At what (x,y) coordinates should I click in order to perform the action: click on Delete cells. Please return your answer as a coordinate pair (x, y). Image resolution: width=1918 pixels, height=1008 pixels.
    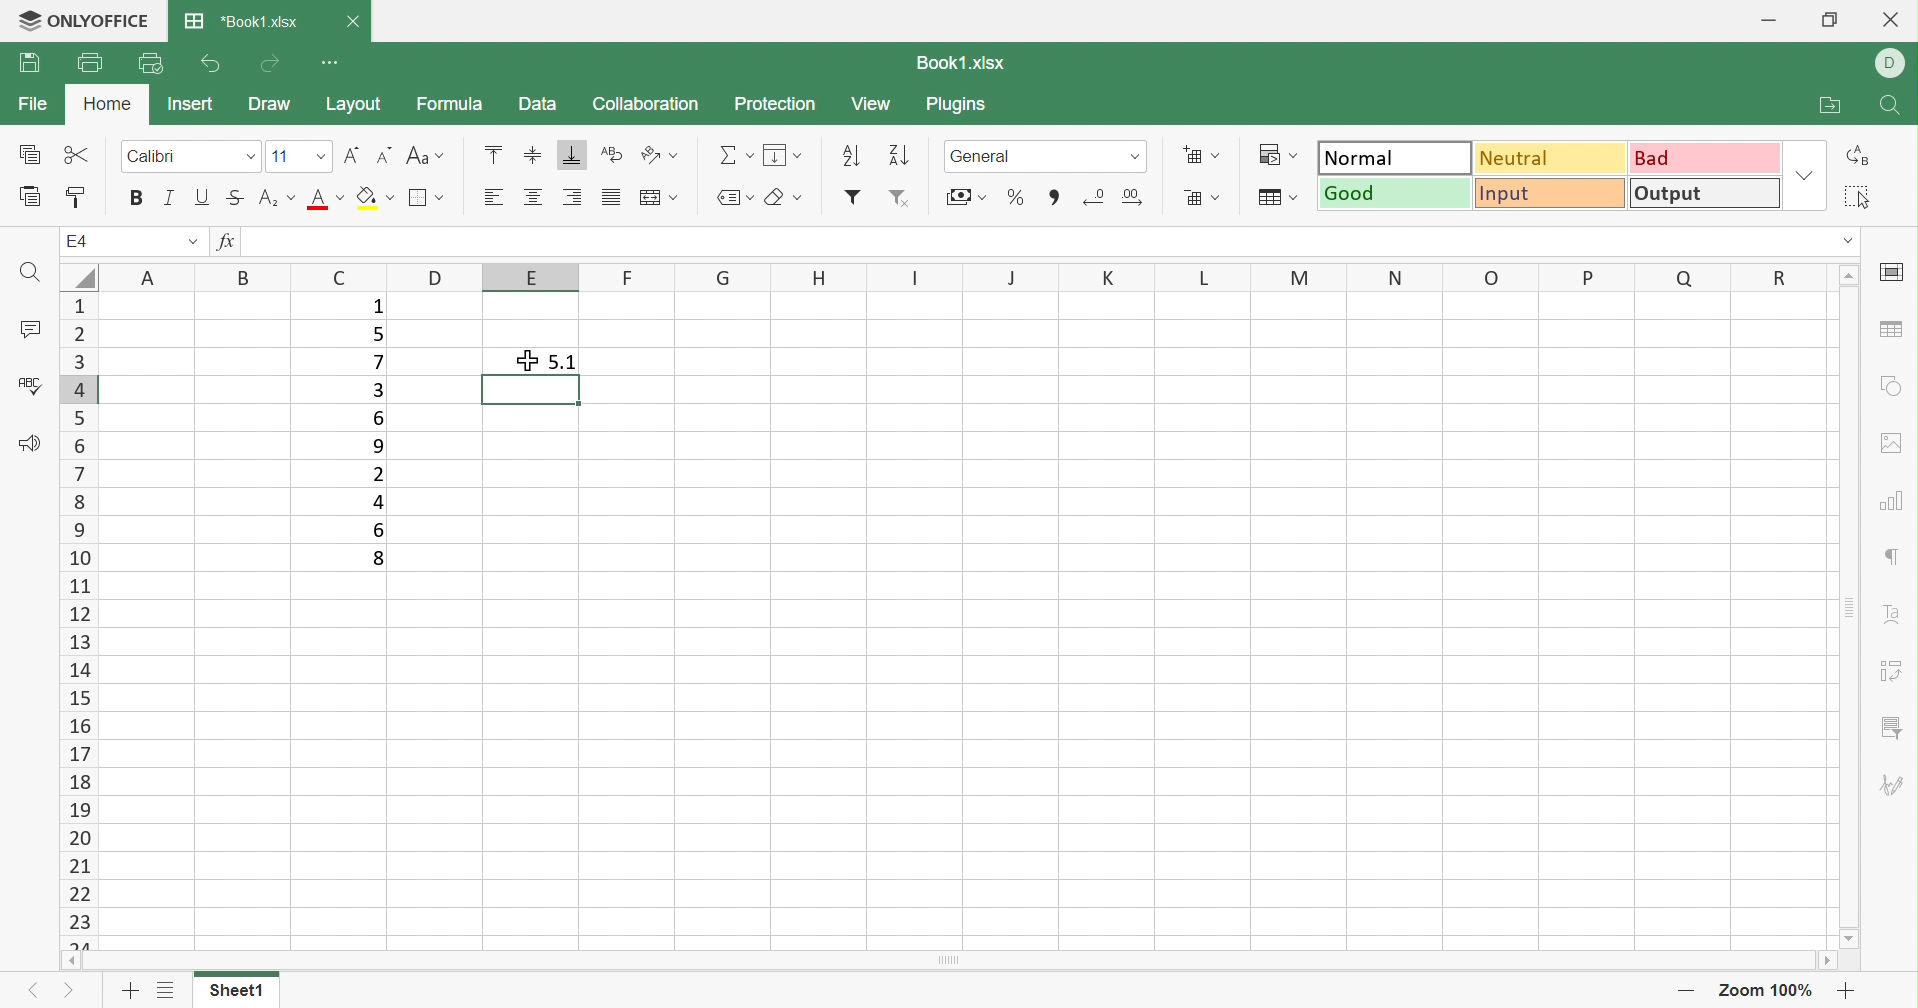
    Looking at the image, I should click on (1205, 197).